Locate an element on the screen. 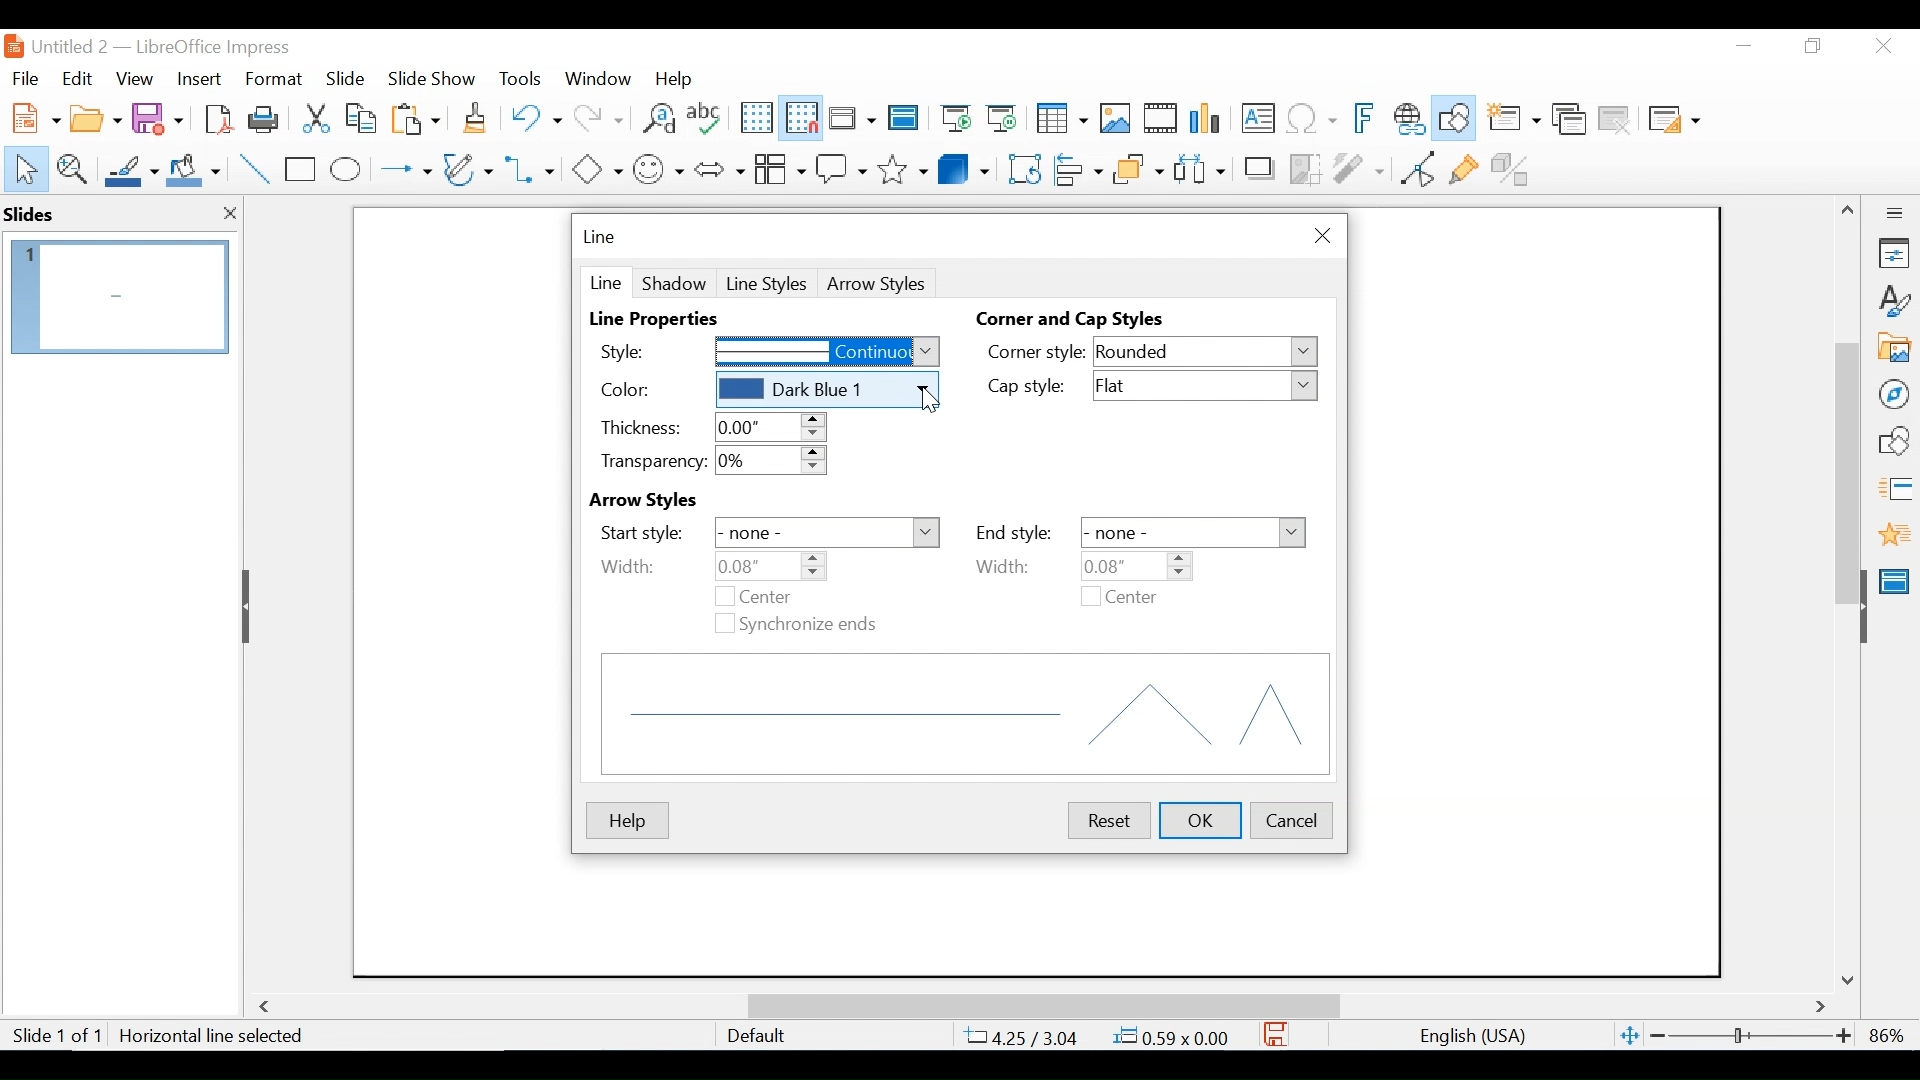  Insert Image is located at coordinates (1114, 119).